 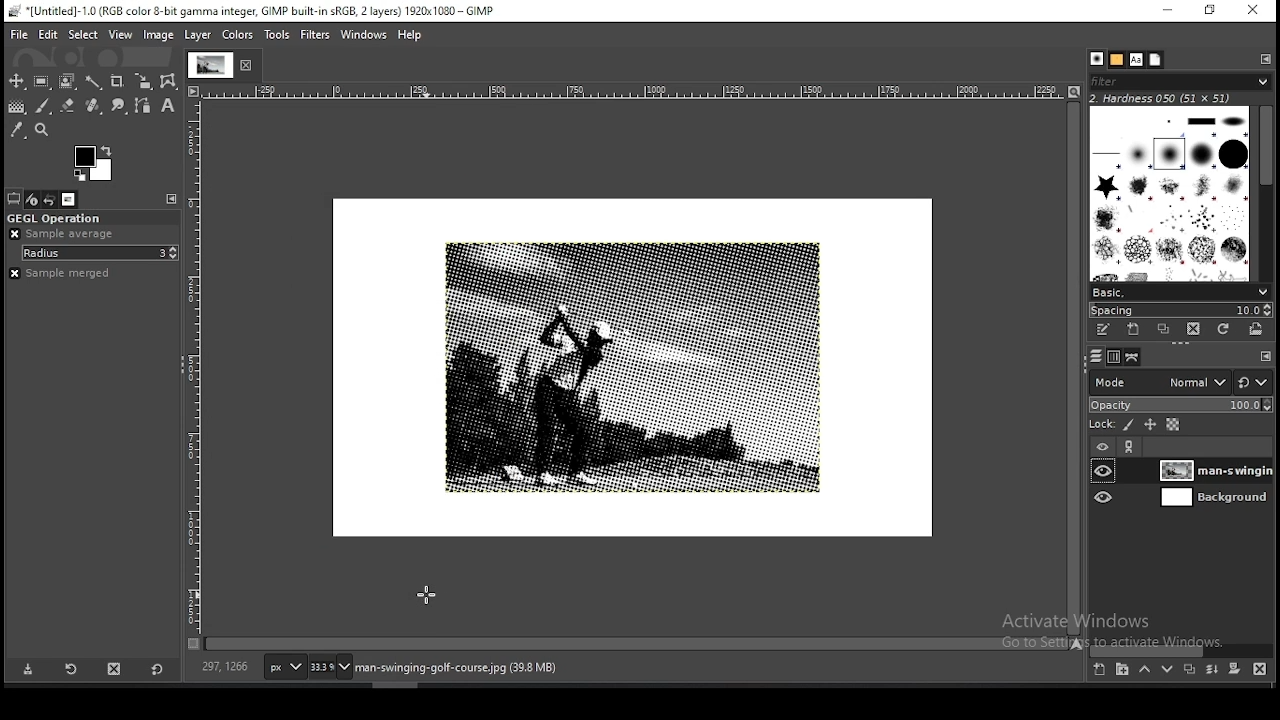 I want to click on windows, so click(x=364, y=35).